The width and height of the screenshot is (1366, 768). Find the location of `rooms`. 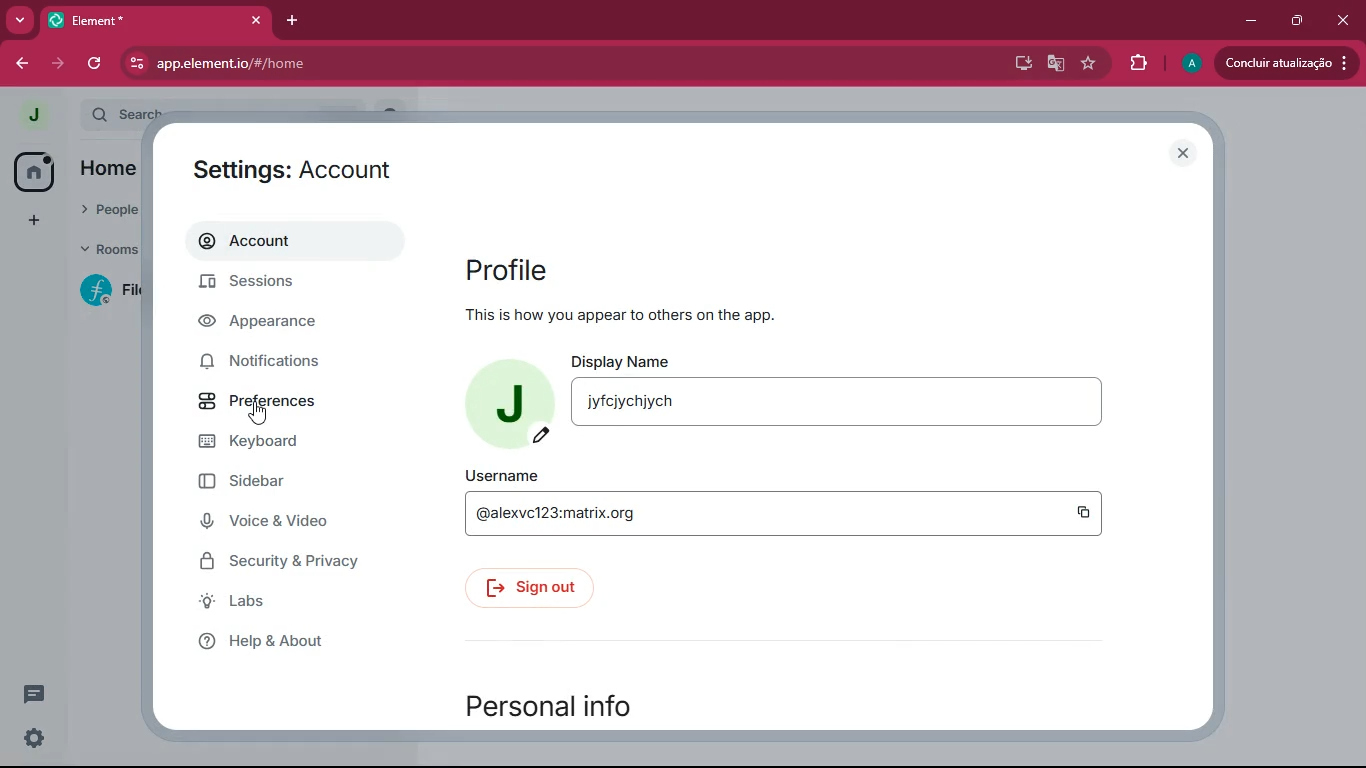

rooms is located at coordinates (111, 250).